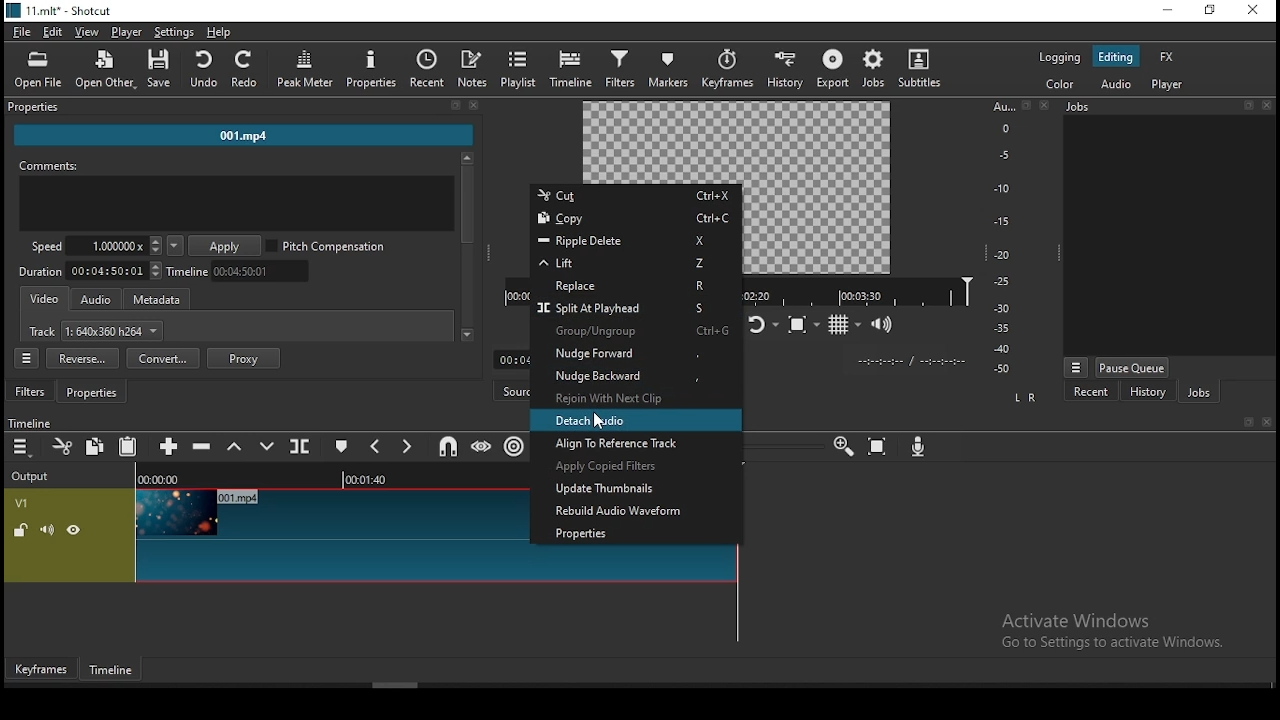  What do you see at coordinates (95, 331) in the screenshot?
I see `track` at bounding box center [95, 331].